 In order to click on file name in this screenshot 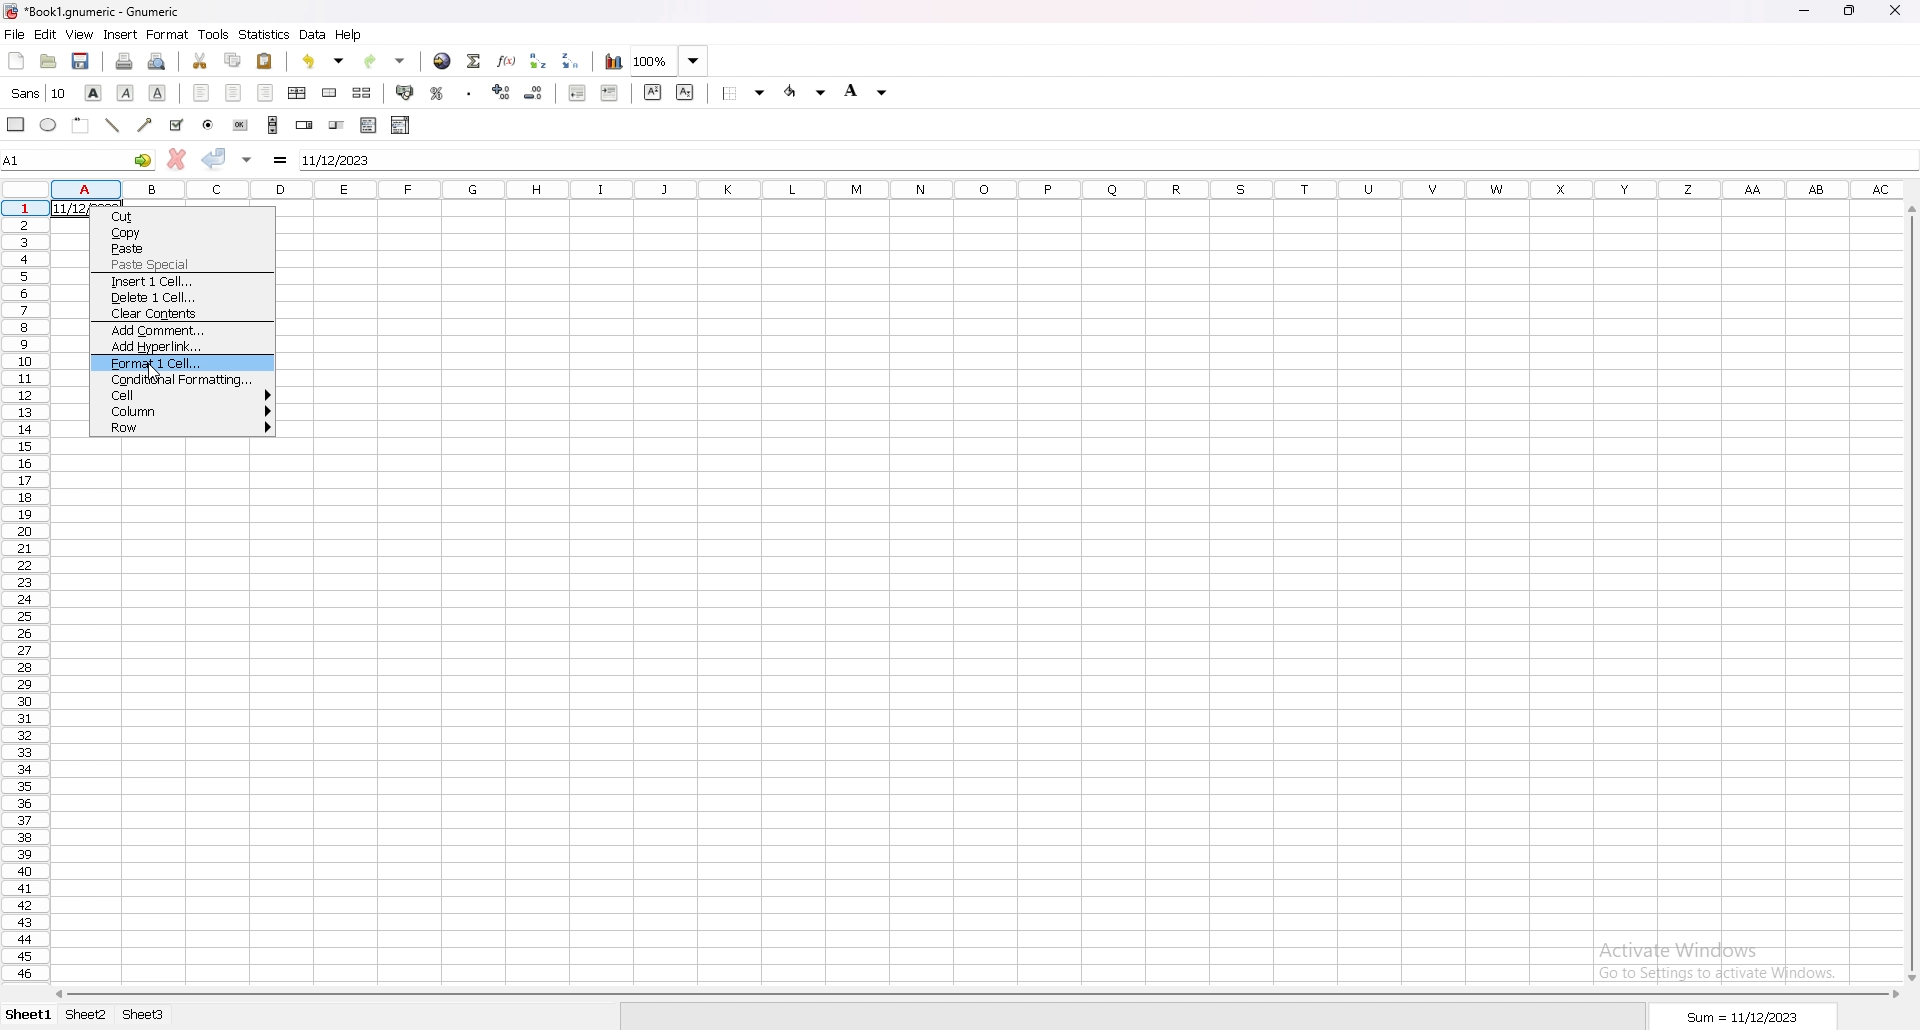, I will do `click(94, 13)`.